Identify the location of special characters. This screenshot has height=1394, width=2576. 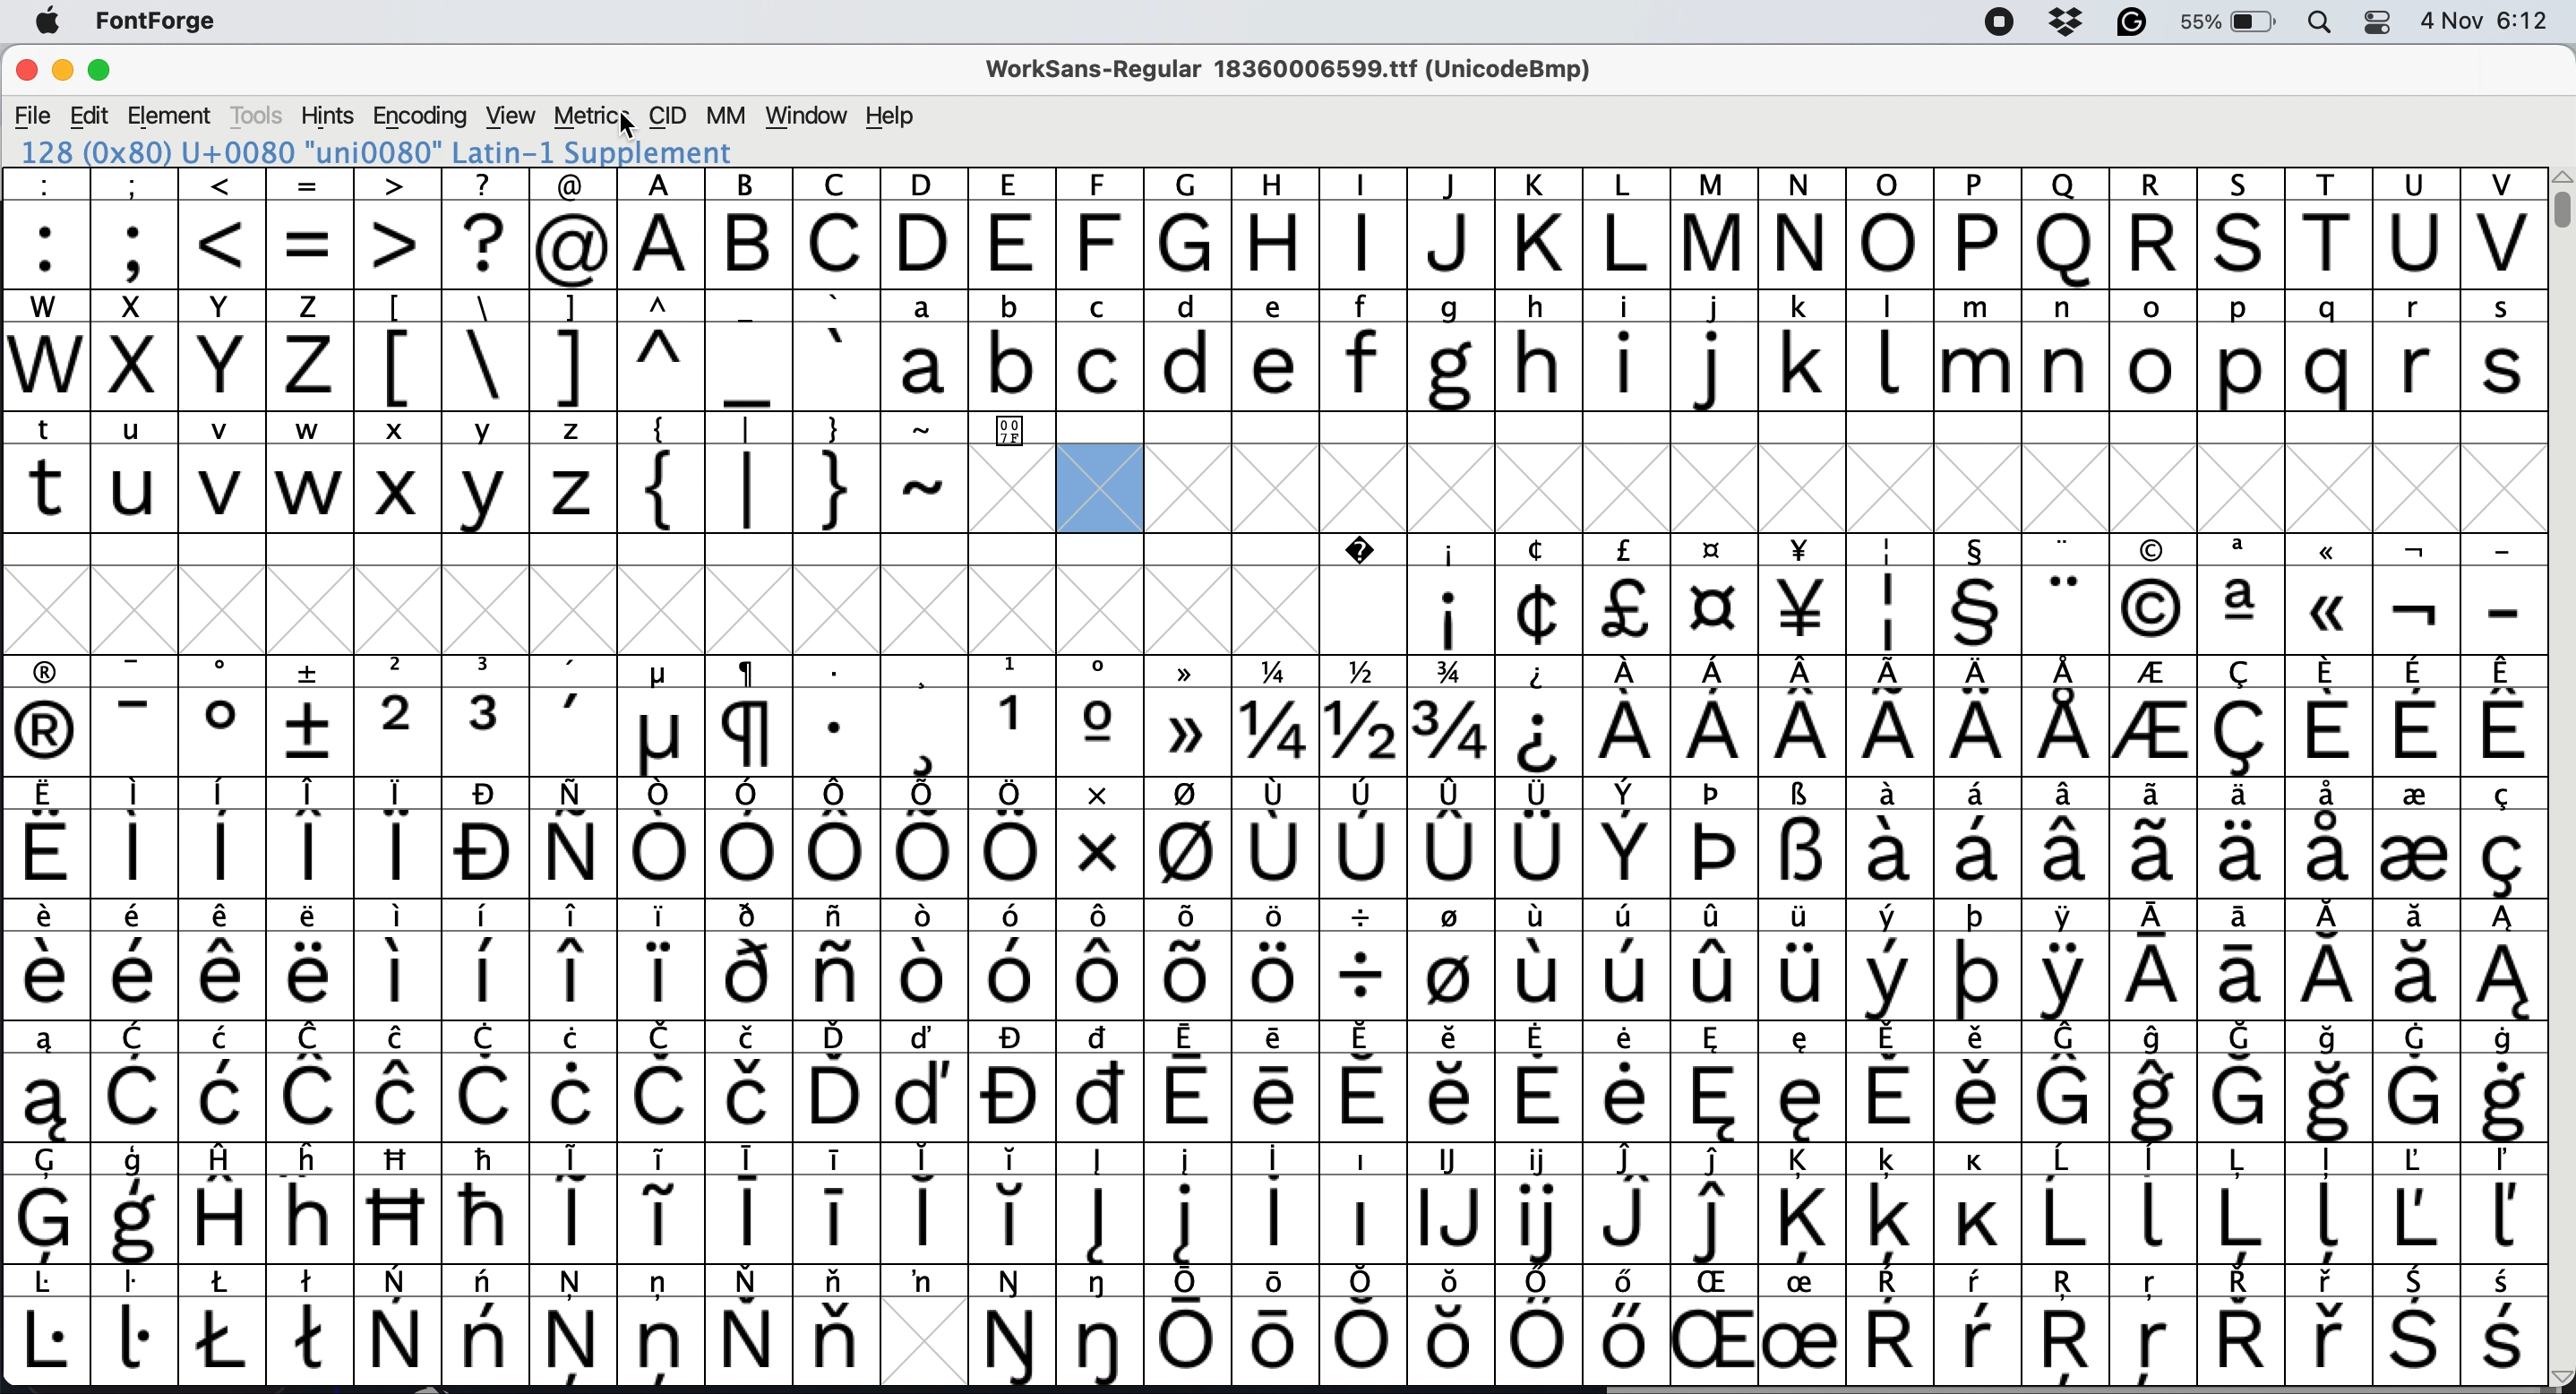
(845, 427).